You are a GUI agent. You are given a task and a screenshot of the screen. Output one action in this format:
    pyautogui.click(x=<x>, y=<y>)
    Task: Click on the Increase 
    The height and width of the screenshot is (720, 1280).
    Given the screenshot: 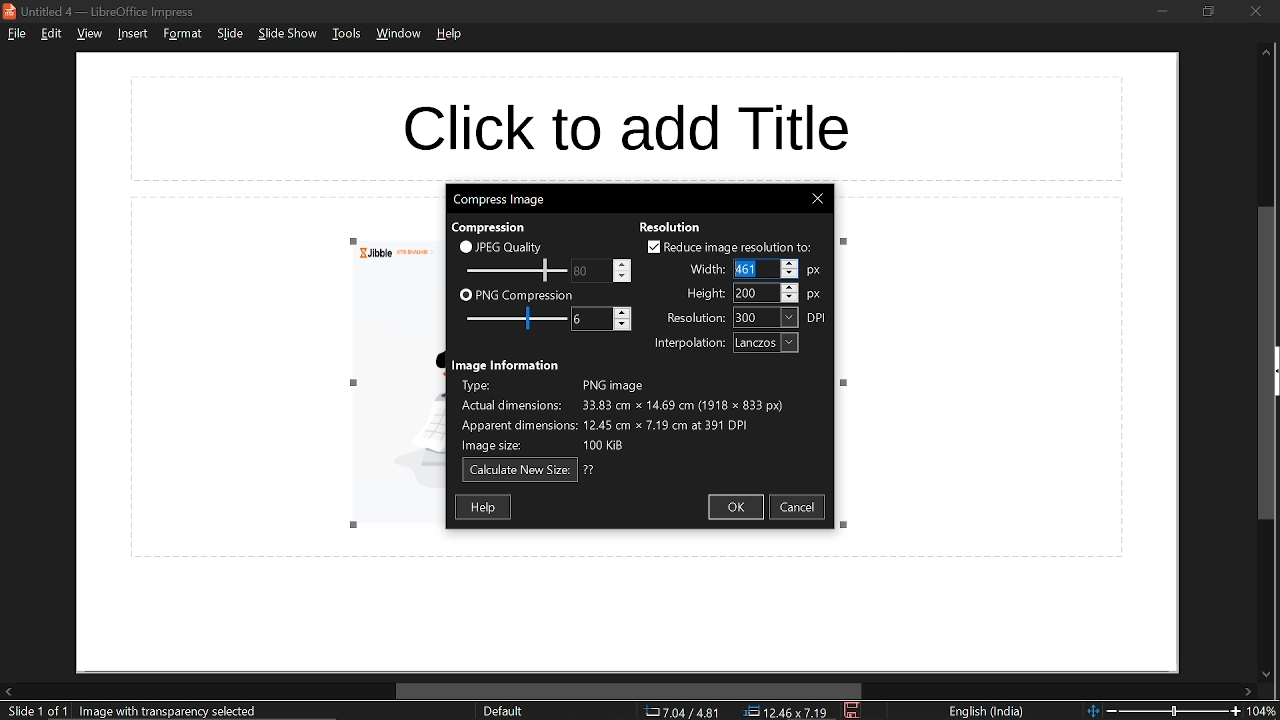 What is the action you would take?
    pyautogui.click(x=623, y=262)
    